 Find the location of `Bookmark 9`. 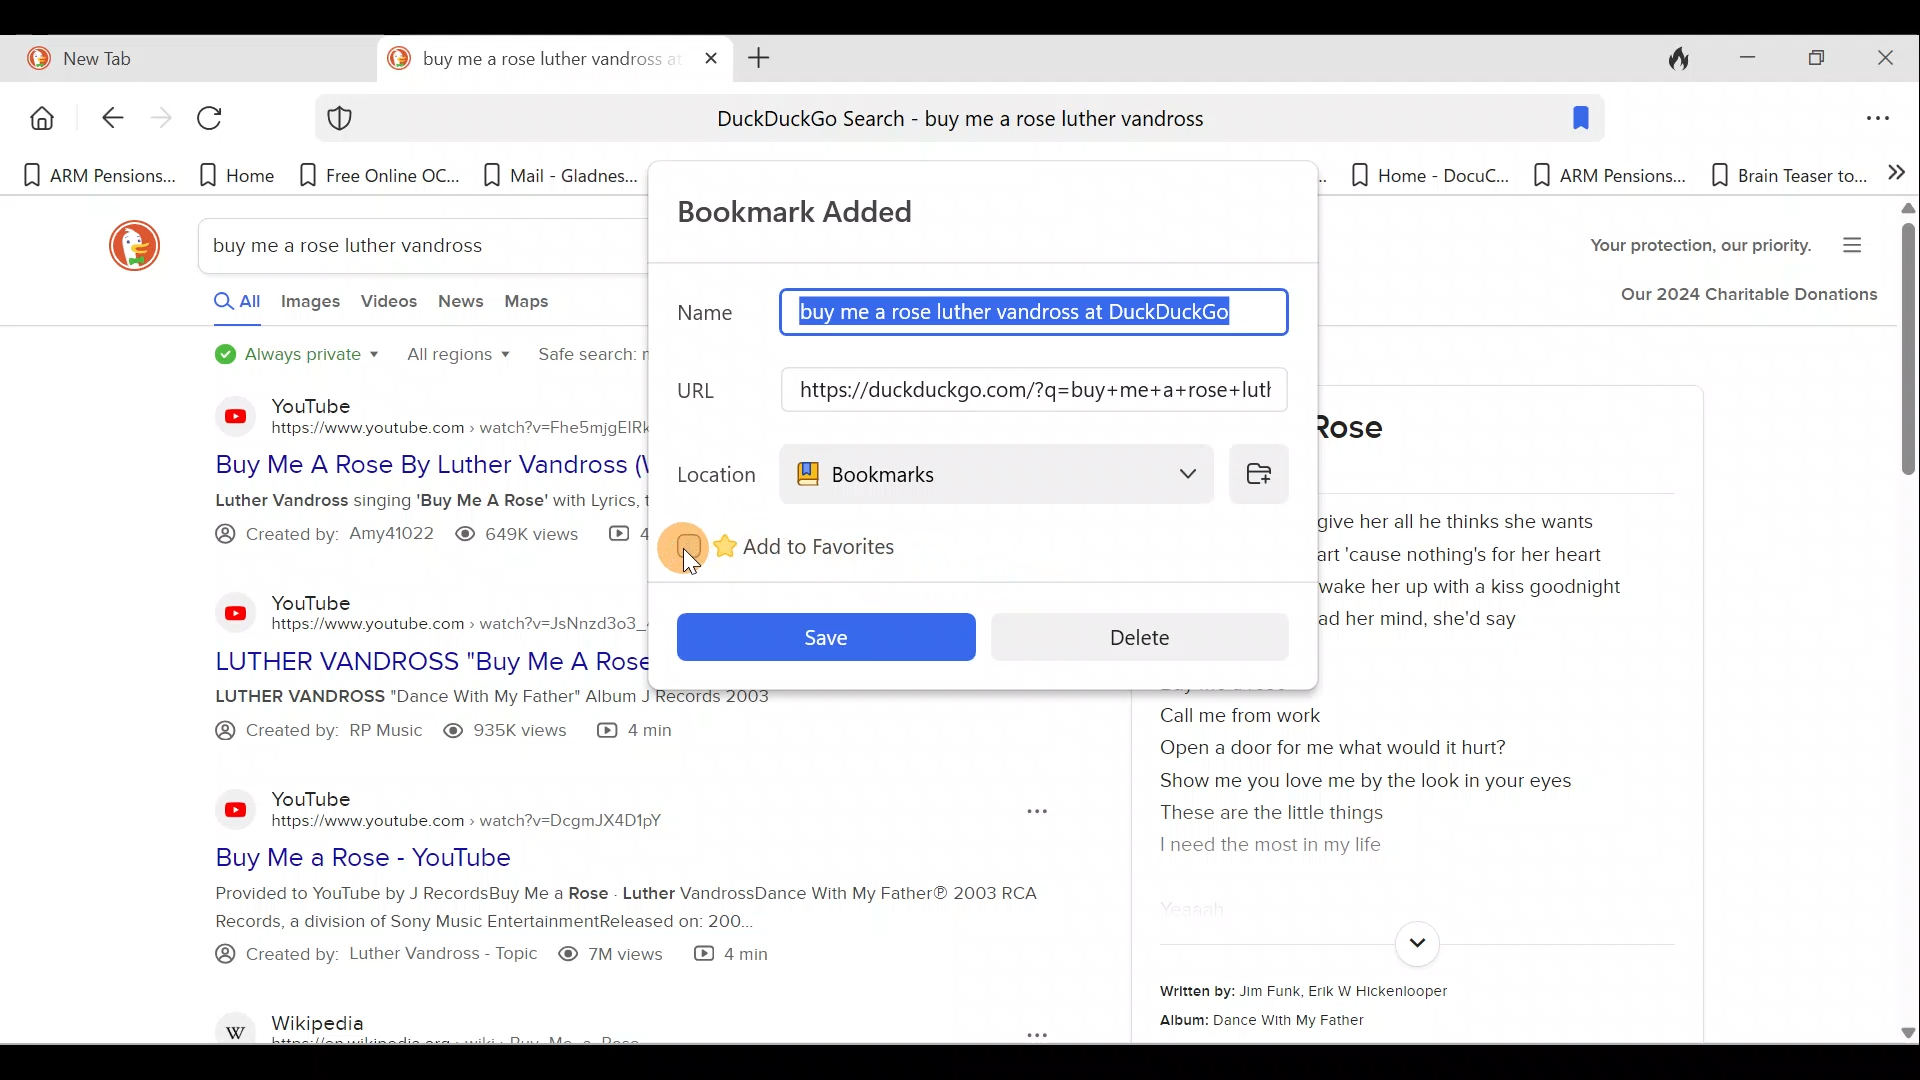

Bookmark 9 is located at coordinates (1420, 175).